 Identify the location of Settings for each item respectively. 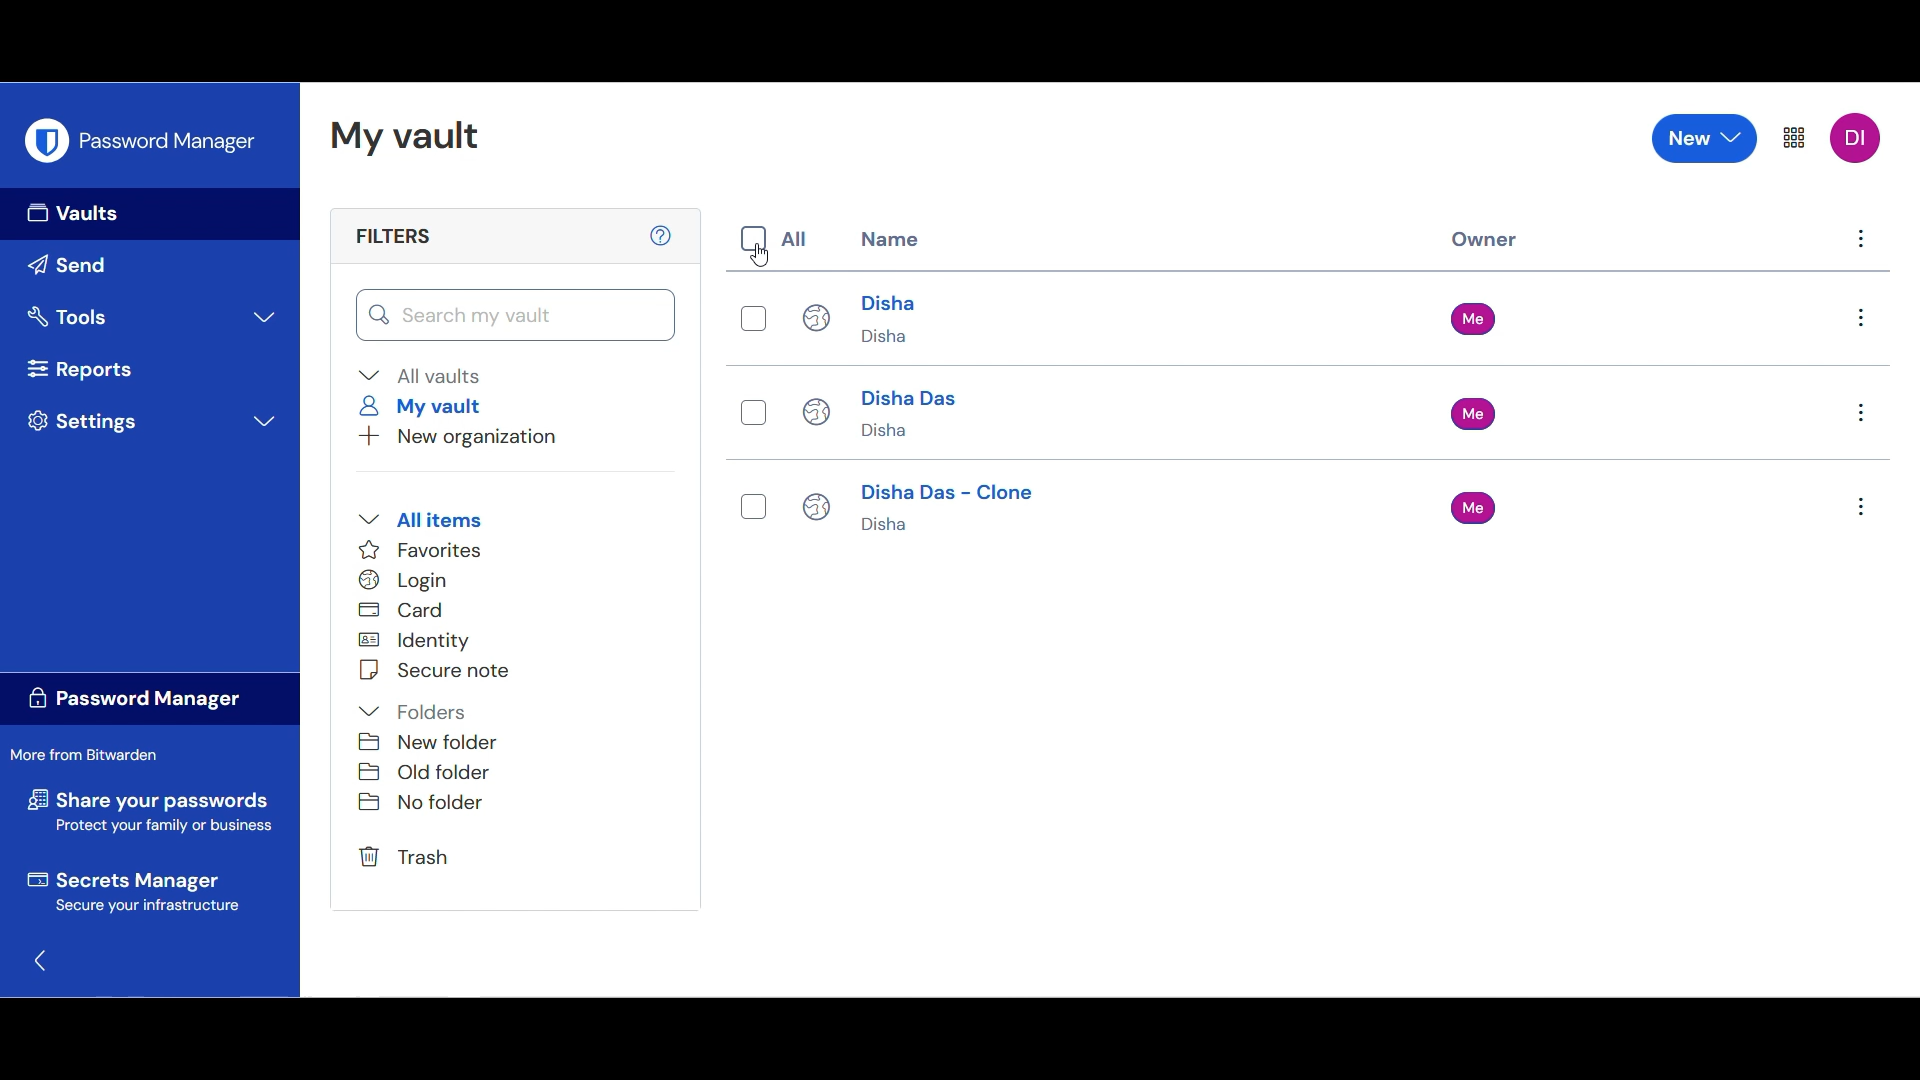
(1860, 510).